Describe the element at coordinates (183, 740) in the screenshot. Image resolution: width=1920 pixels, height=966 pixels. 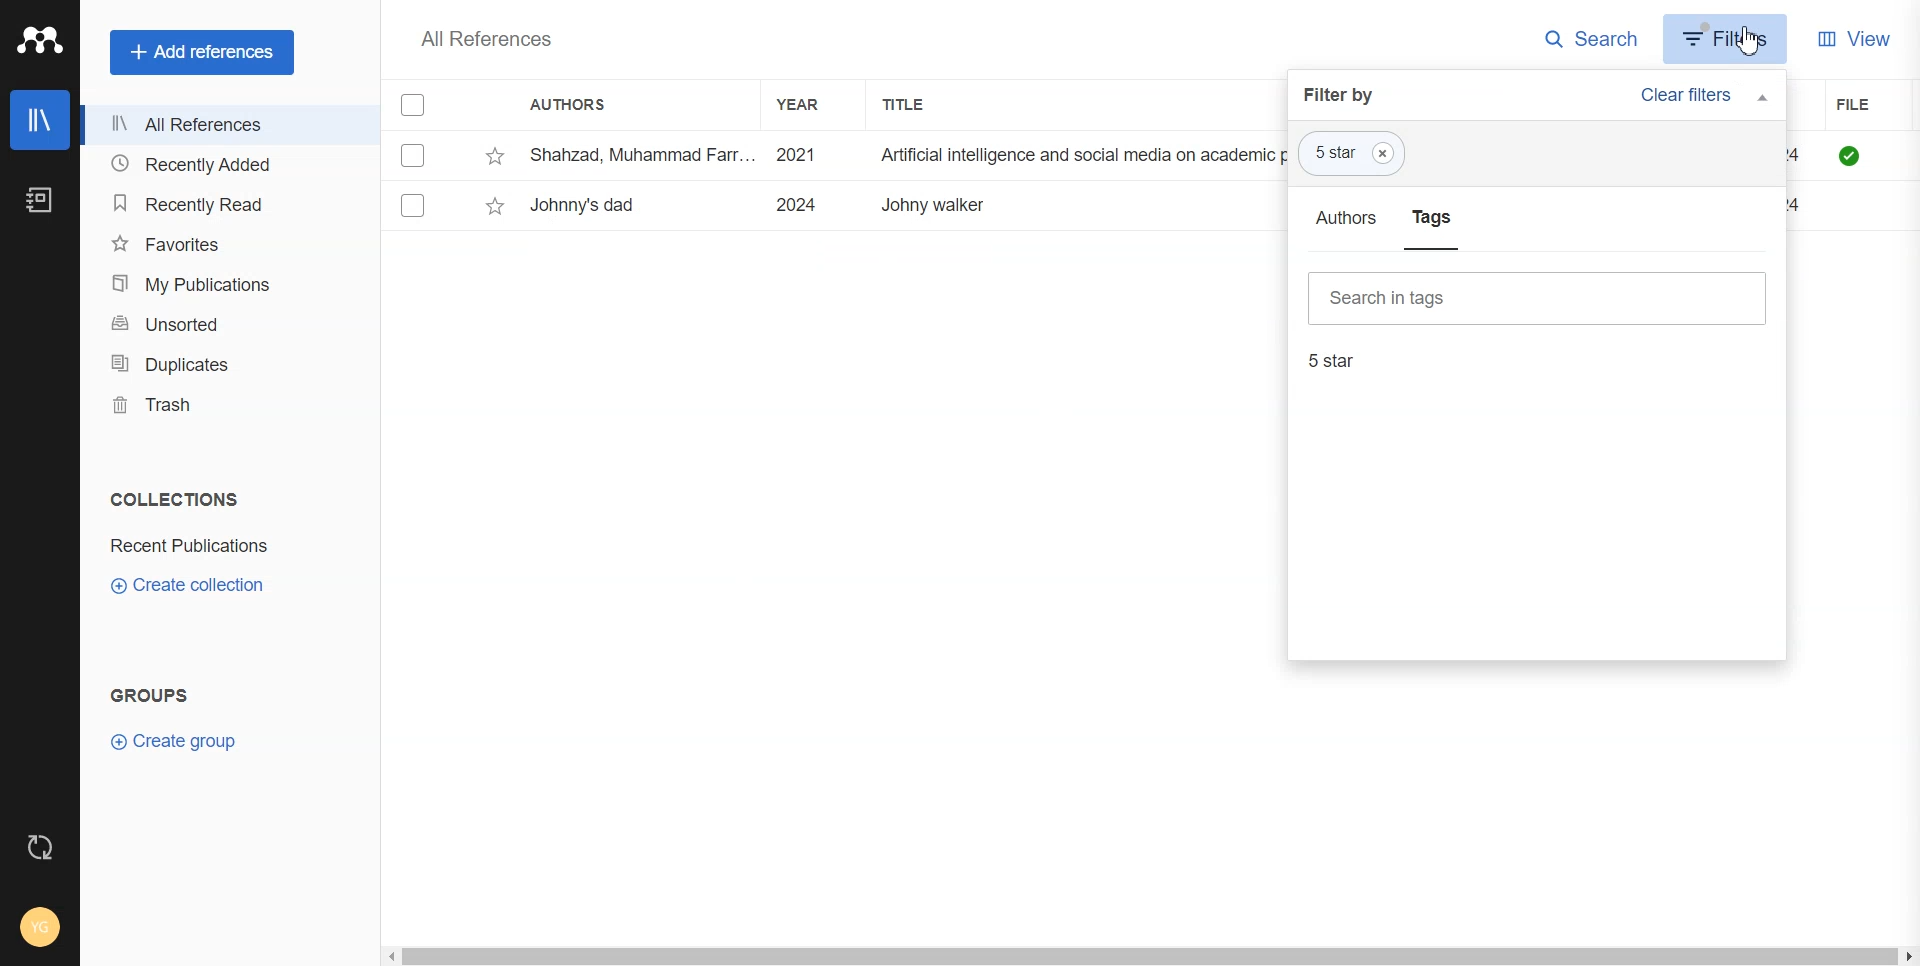
I see `Create Group` at that location.